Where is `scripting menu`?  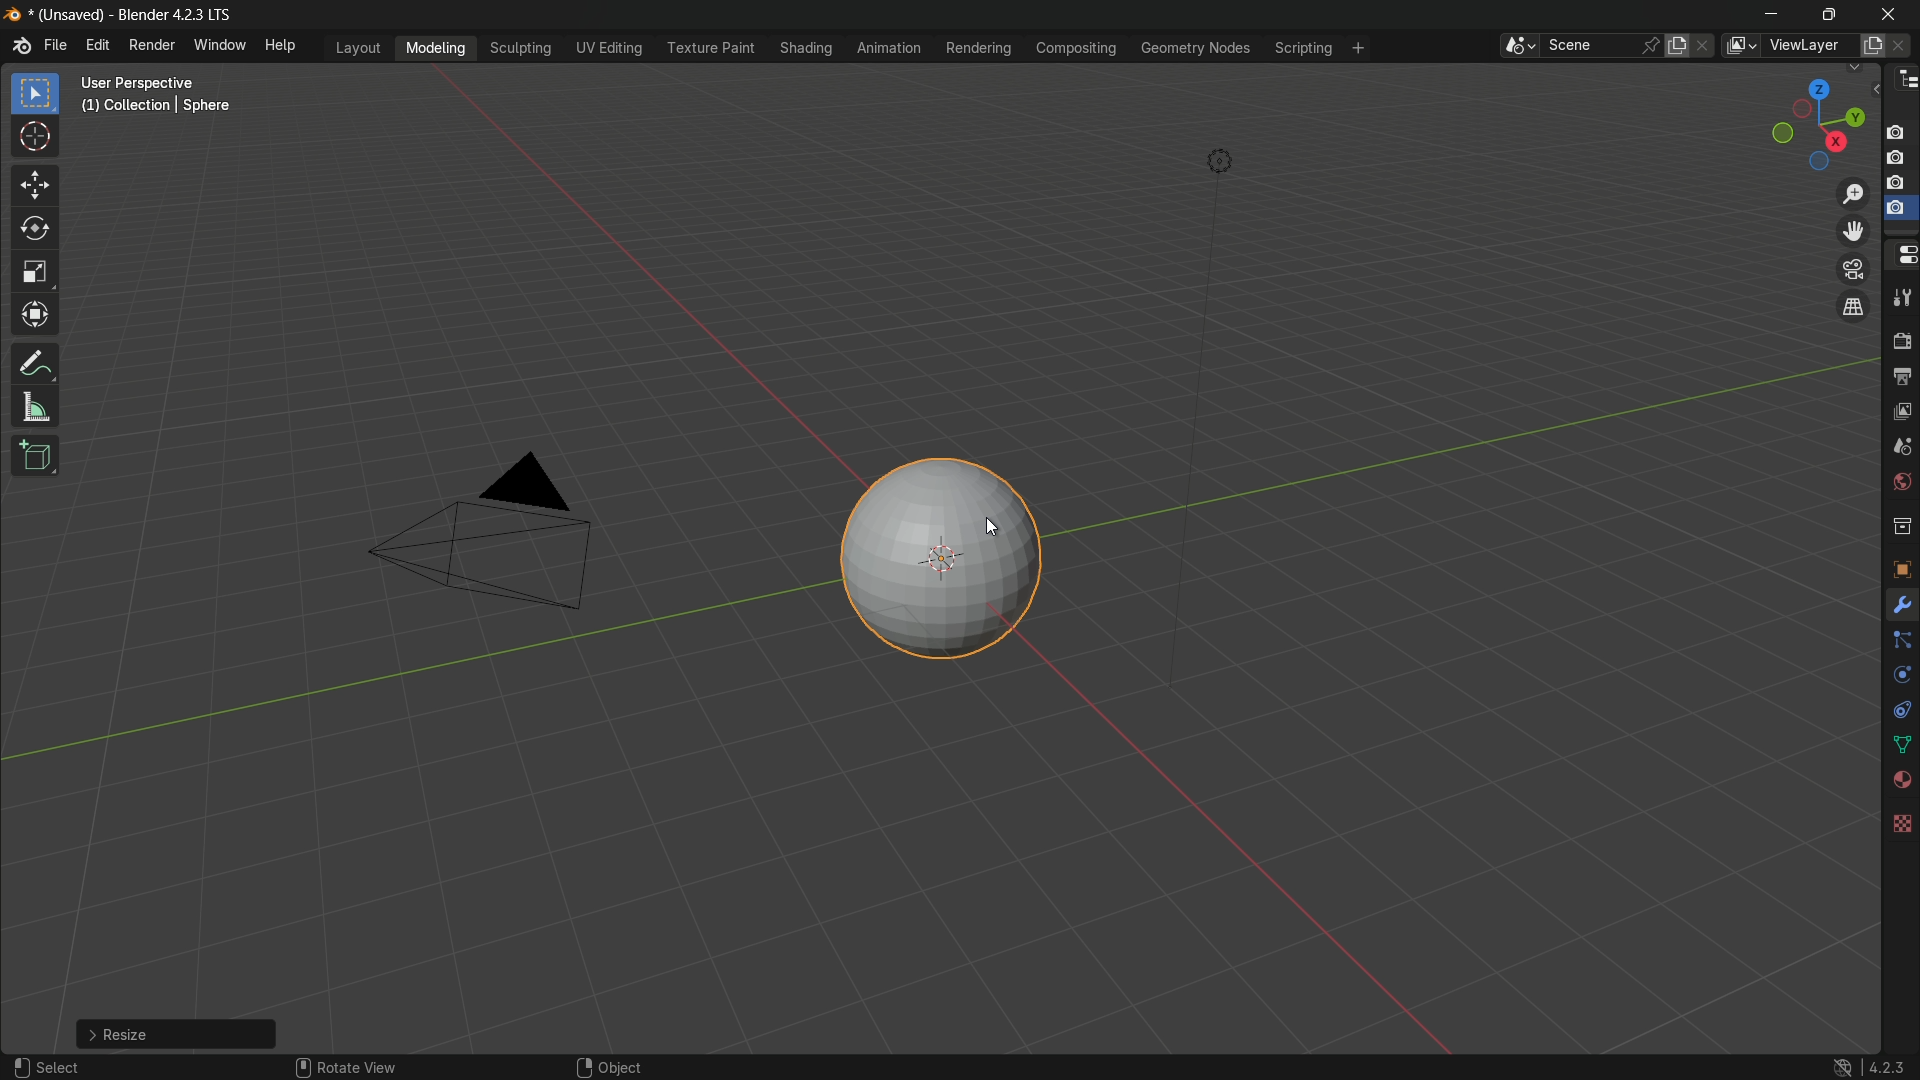
scripting menu is located at coordinates (1305, 50).